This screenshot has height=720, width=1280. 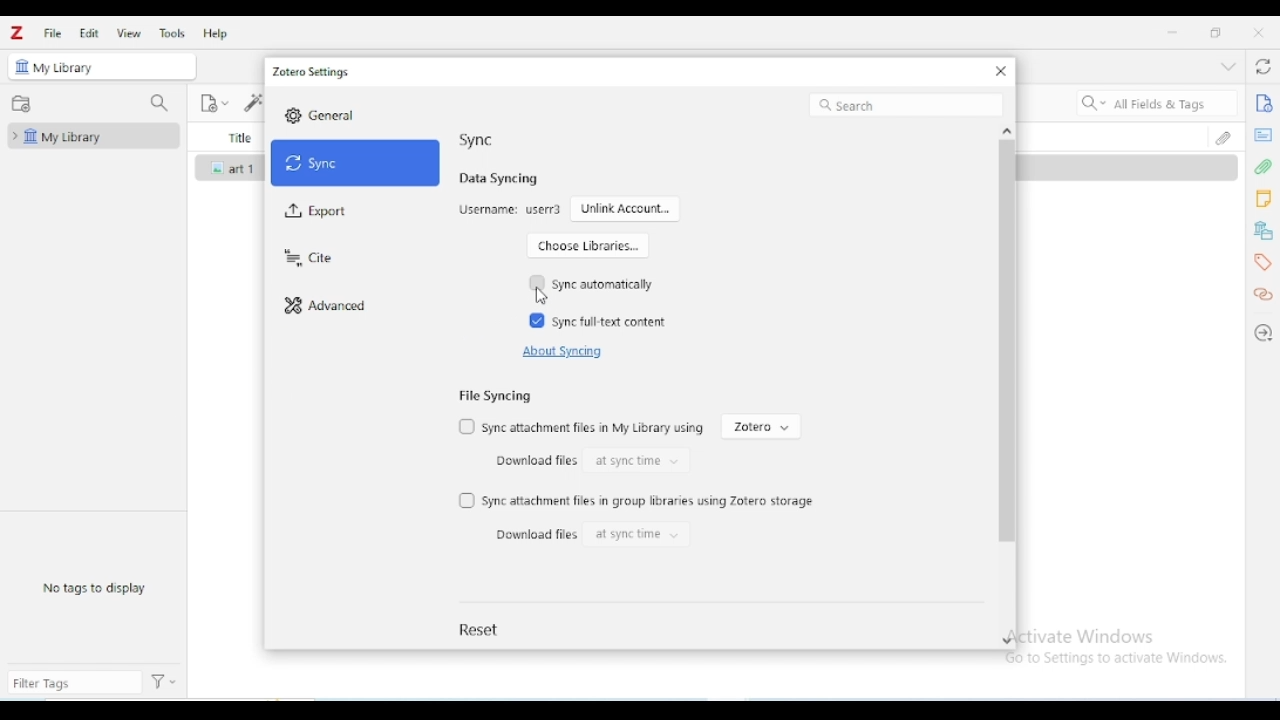 I want to click on notes, so click(x=1264, y=199).